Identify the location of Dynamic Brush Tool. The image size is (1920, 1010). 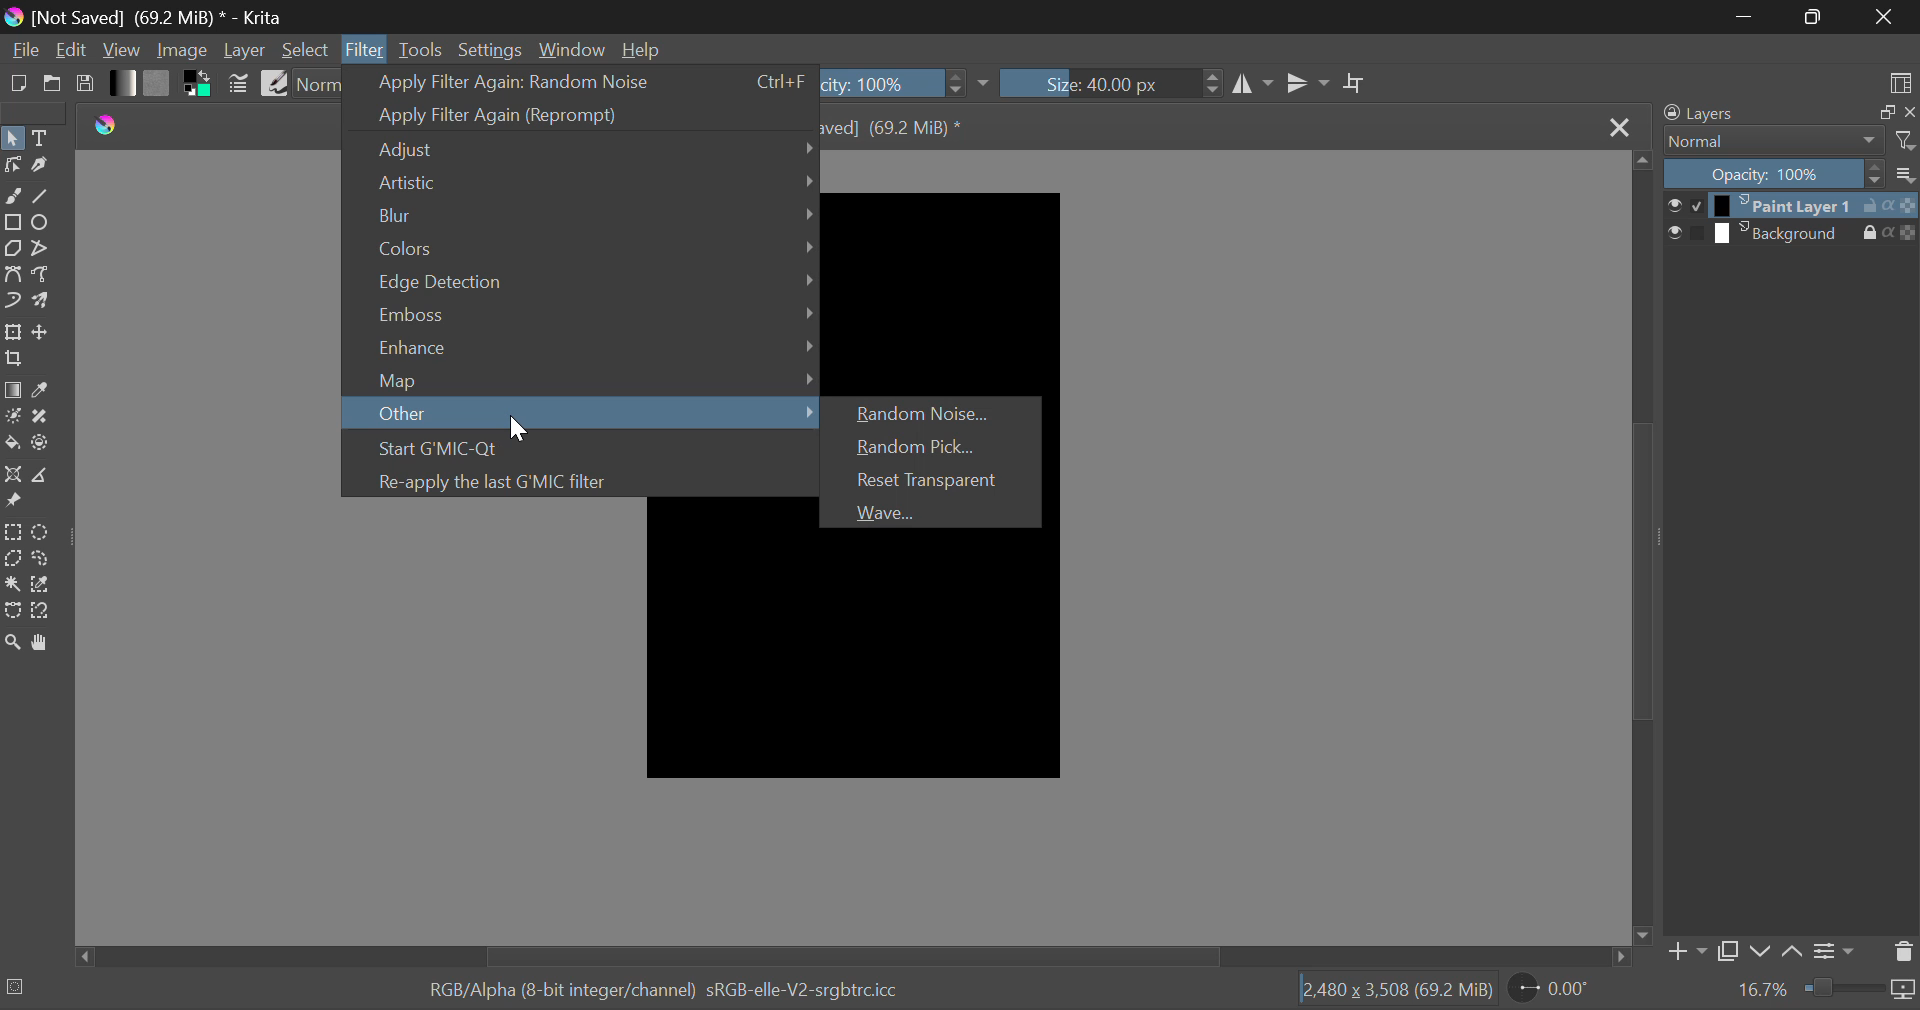
(12, 302).